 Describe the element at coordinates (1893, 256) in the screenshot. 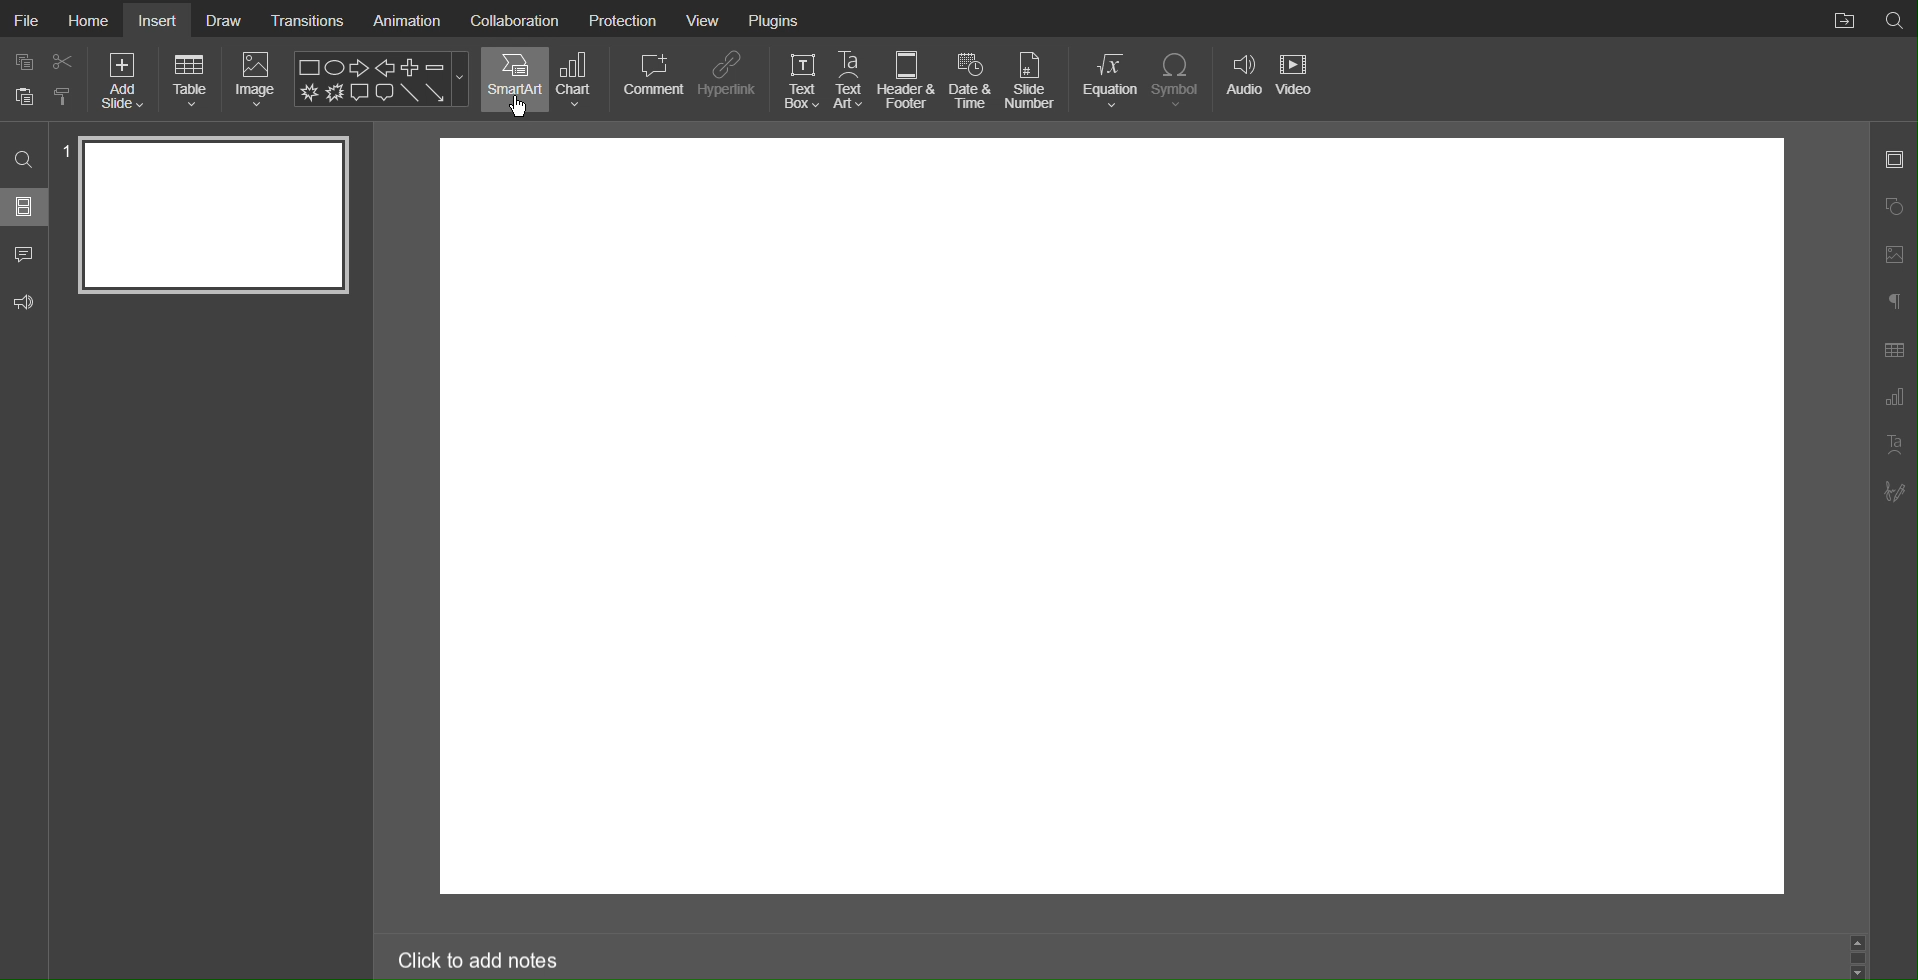

I see `Image Settings` at that location.